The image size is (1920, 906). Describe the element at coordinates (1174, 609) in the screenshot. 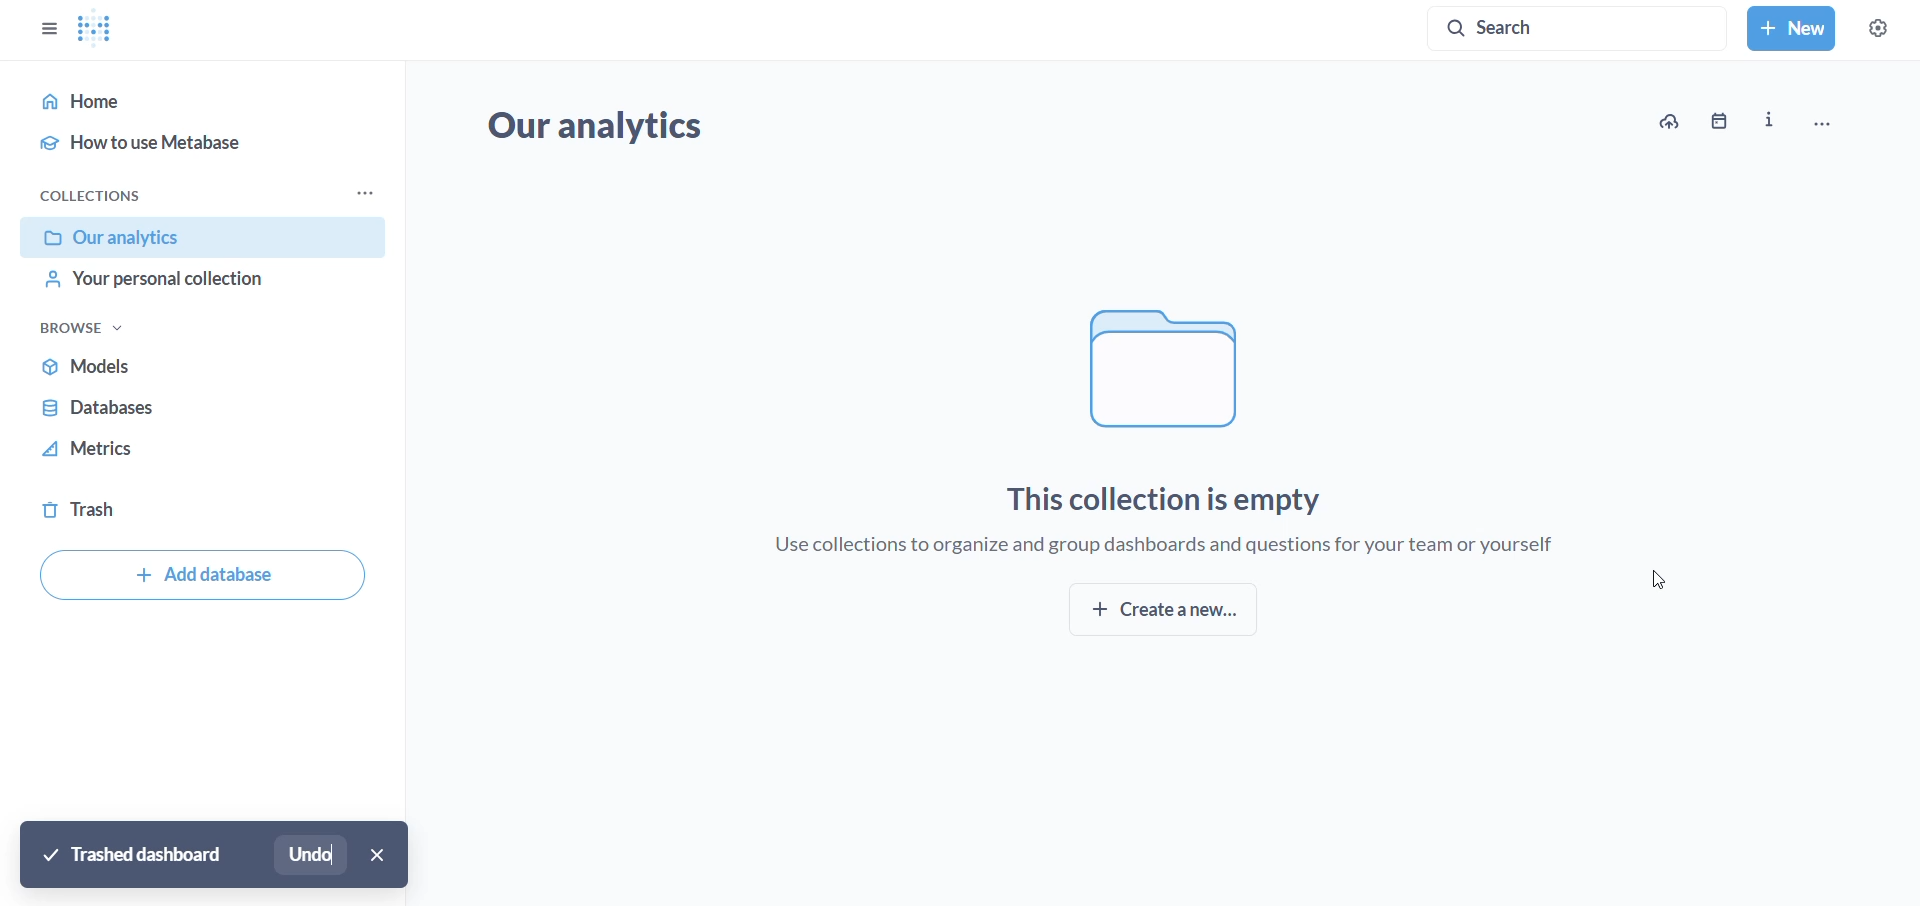

I see `create new collection` at that location.